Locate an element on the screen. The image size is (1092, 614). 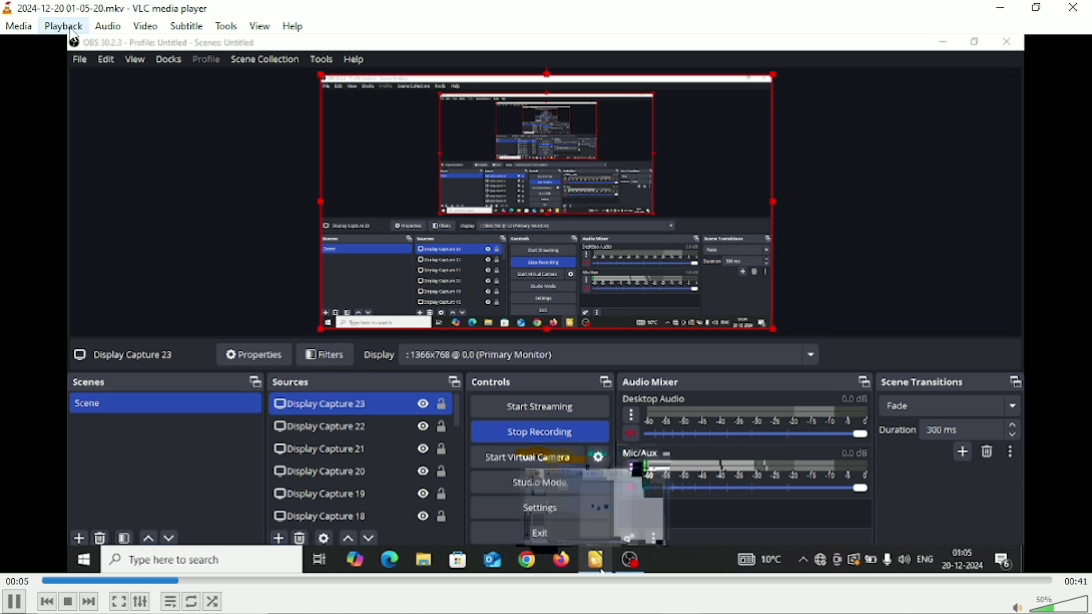
Playback is located at coordinates (62, 26).